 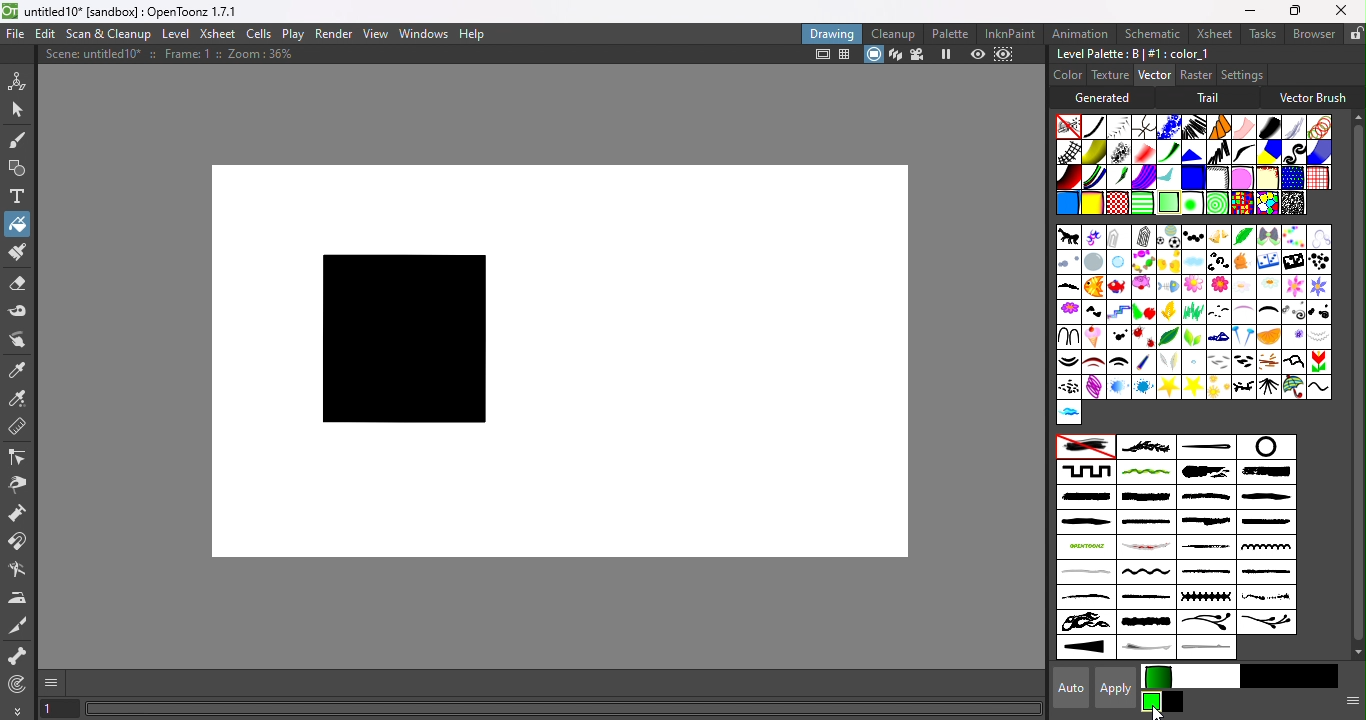 What do you see at coordinates (820, 55) in the screenshot?
I see `Safe area` at bounding box center [820, 55].